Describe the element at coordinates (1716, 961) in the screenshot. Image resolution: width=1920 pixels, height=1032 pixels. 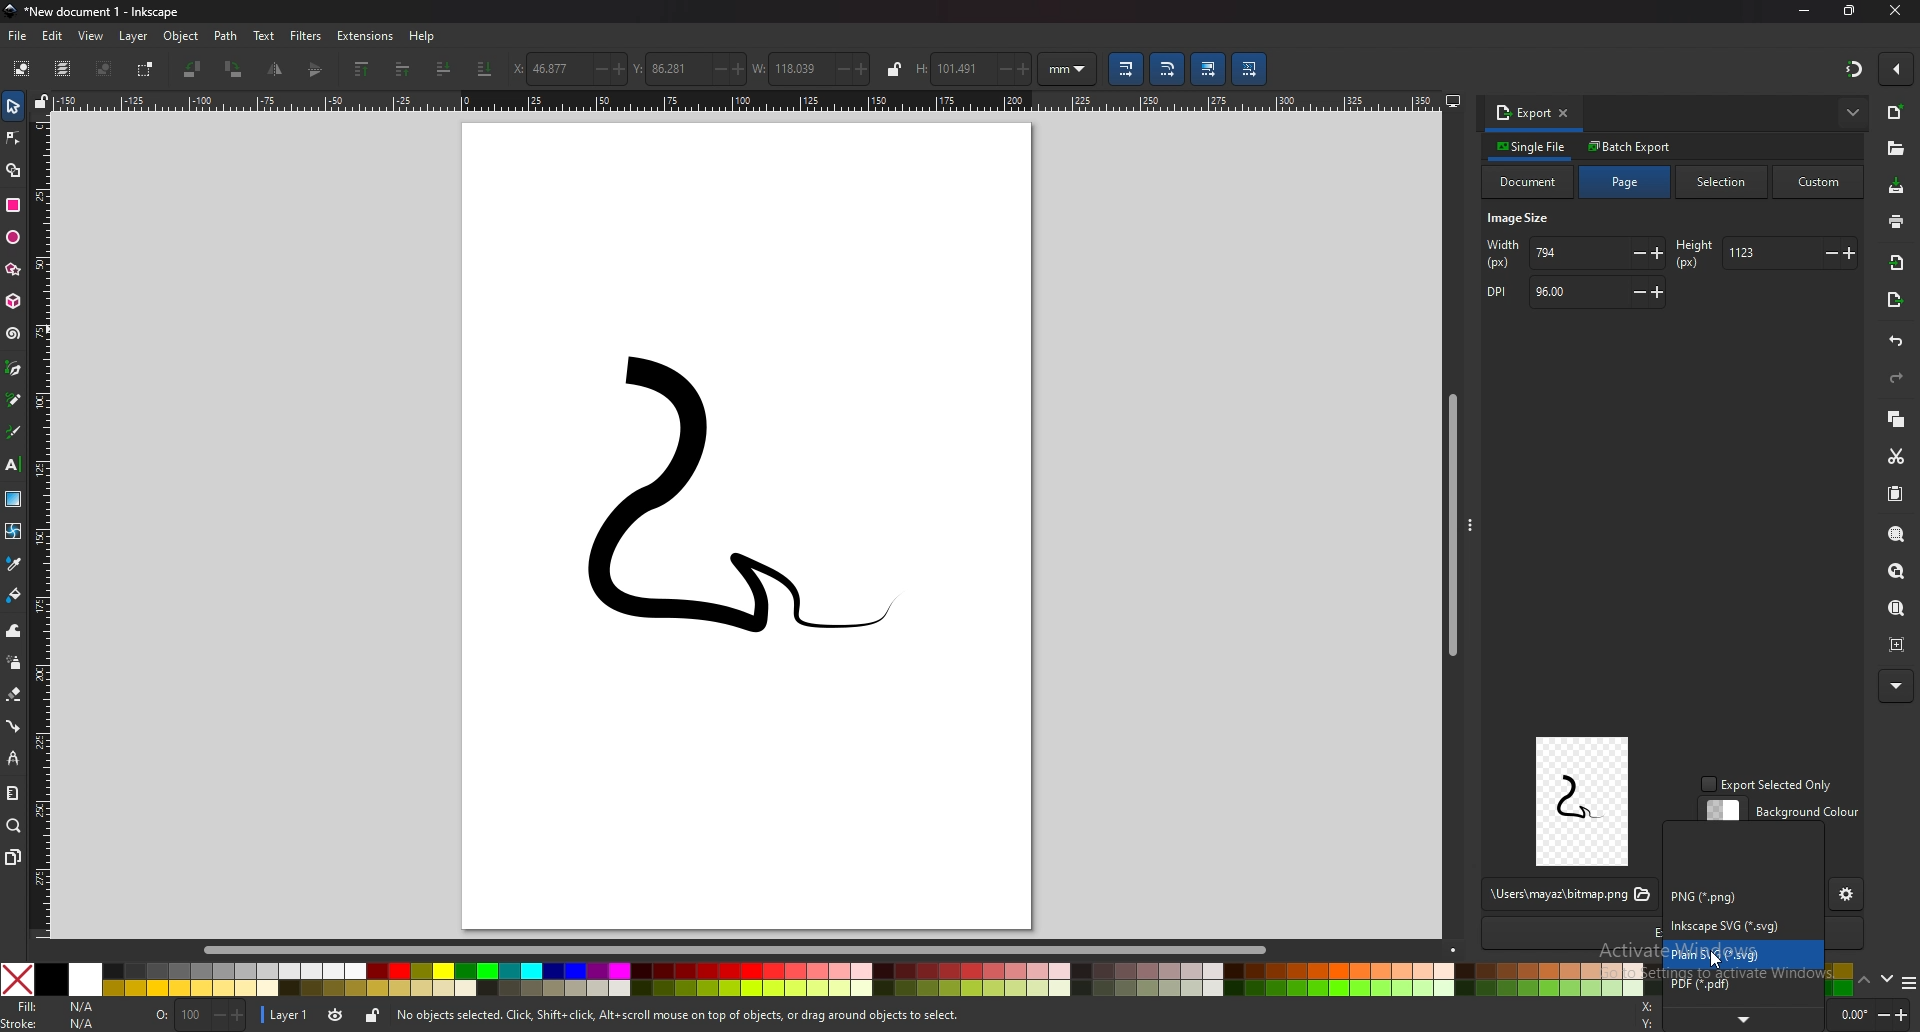
I see `cursor` at that location.